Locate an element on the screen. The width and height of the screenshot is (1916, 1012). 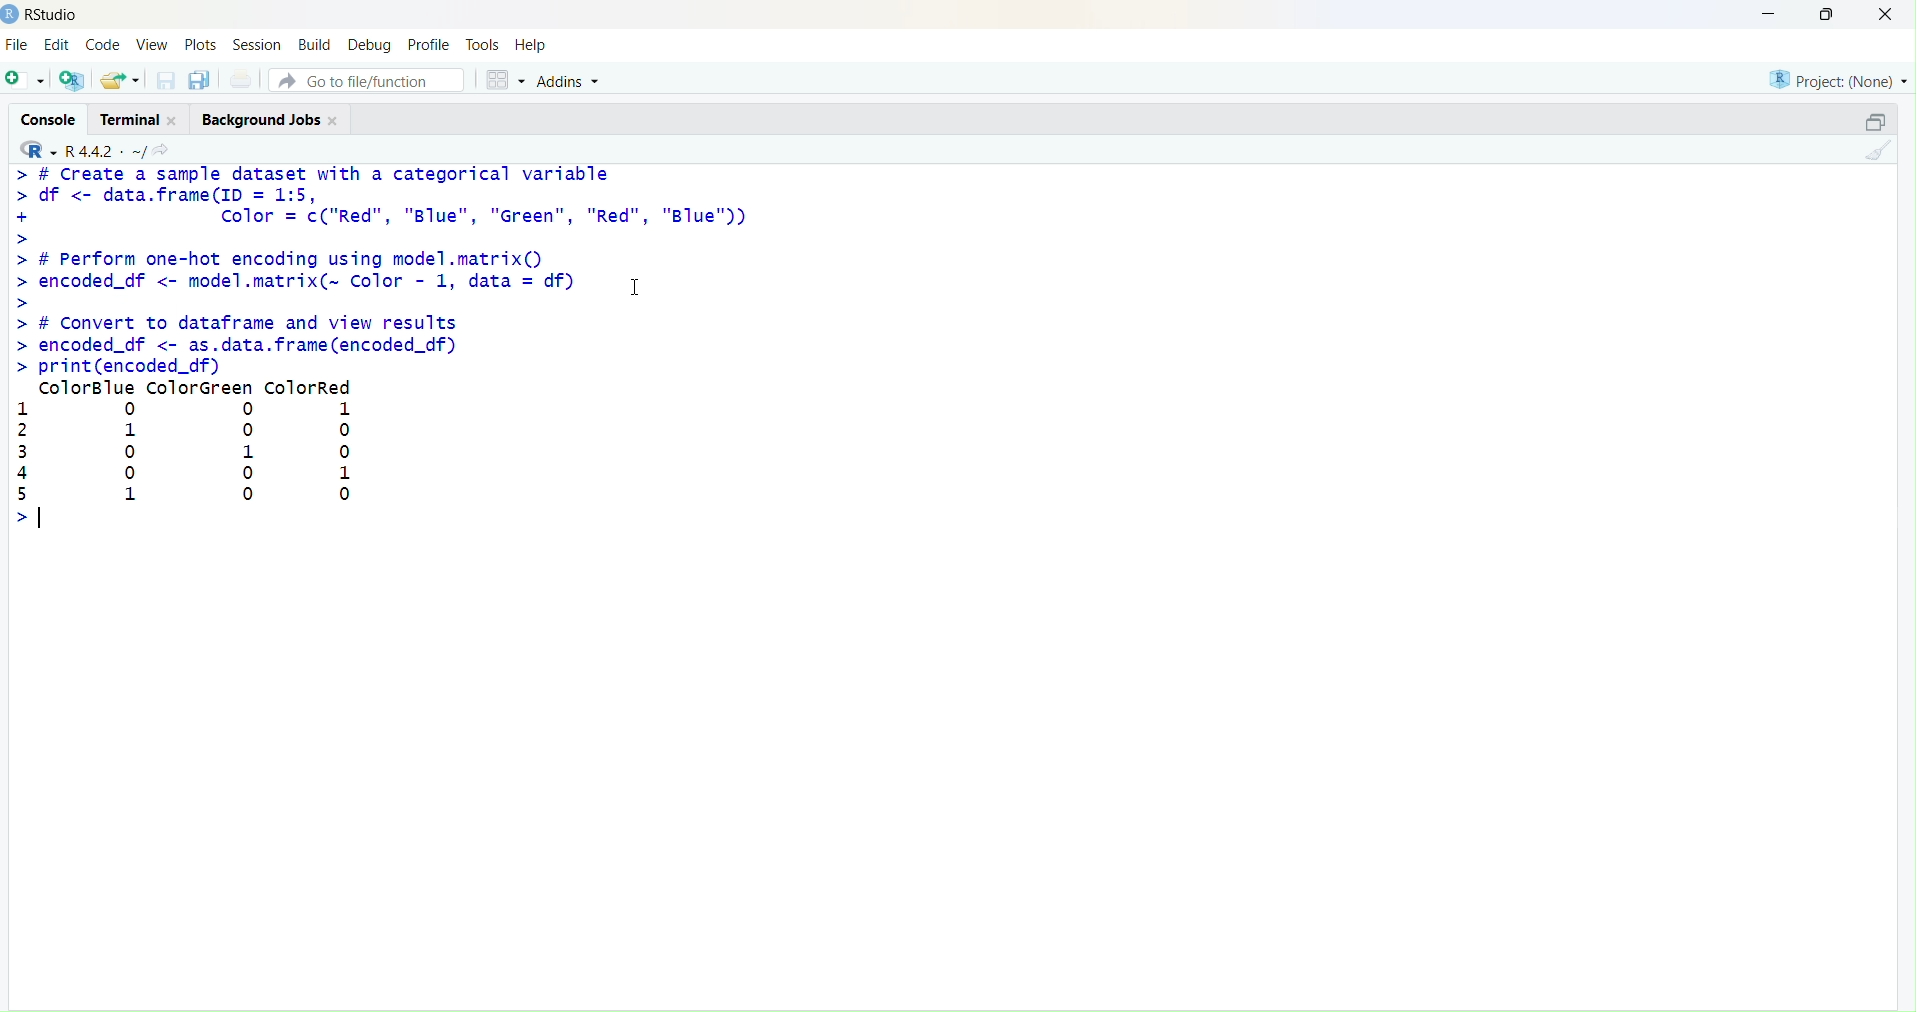
Build  is located at coordinates (317, 44).